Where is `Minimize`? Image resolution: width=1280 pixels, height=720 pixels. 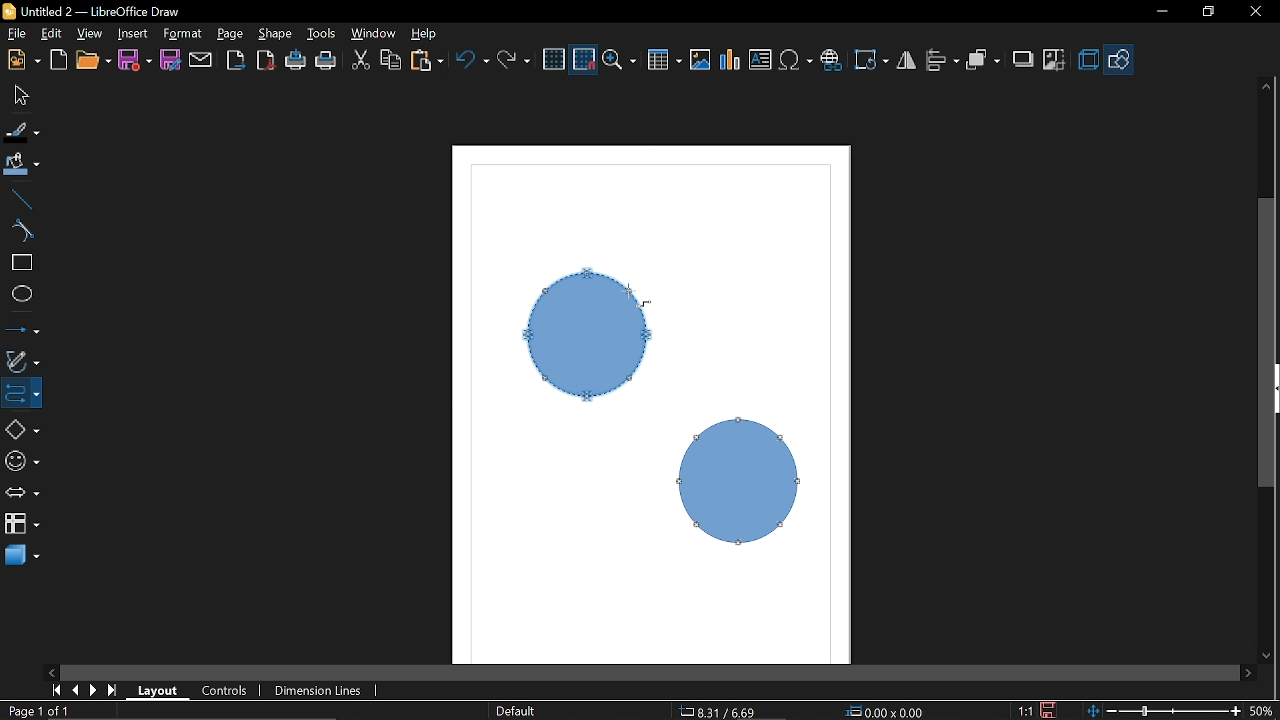
Minimize is located at coordinates (1157, 15).